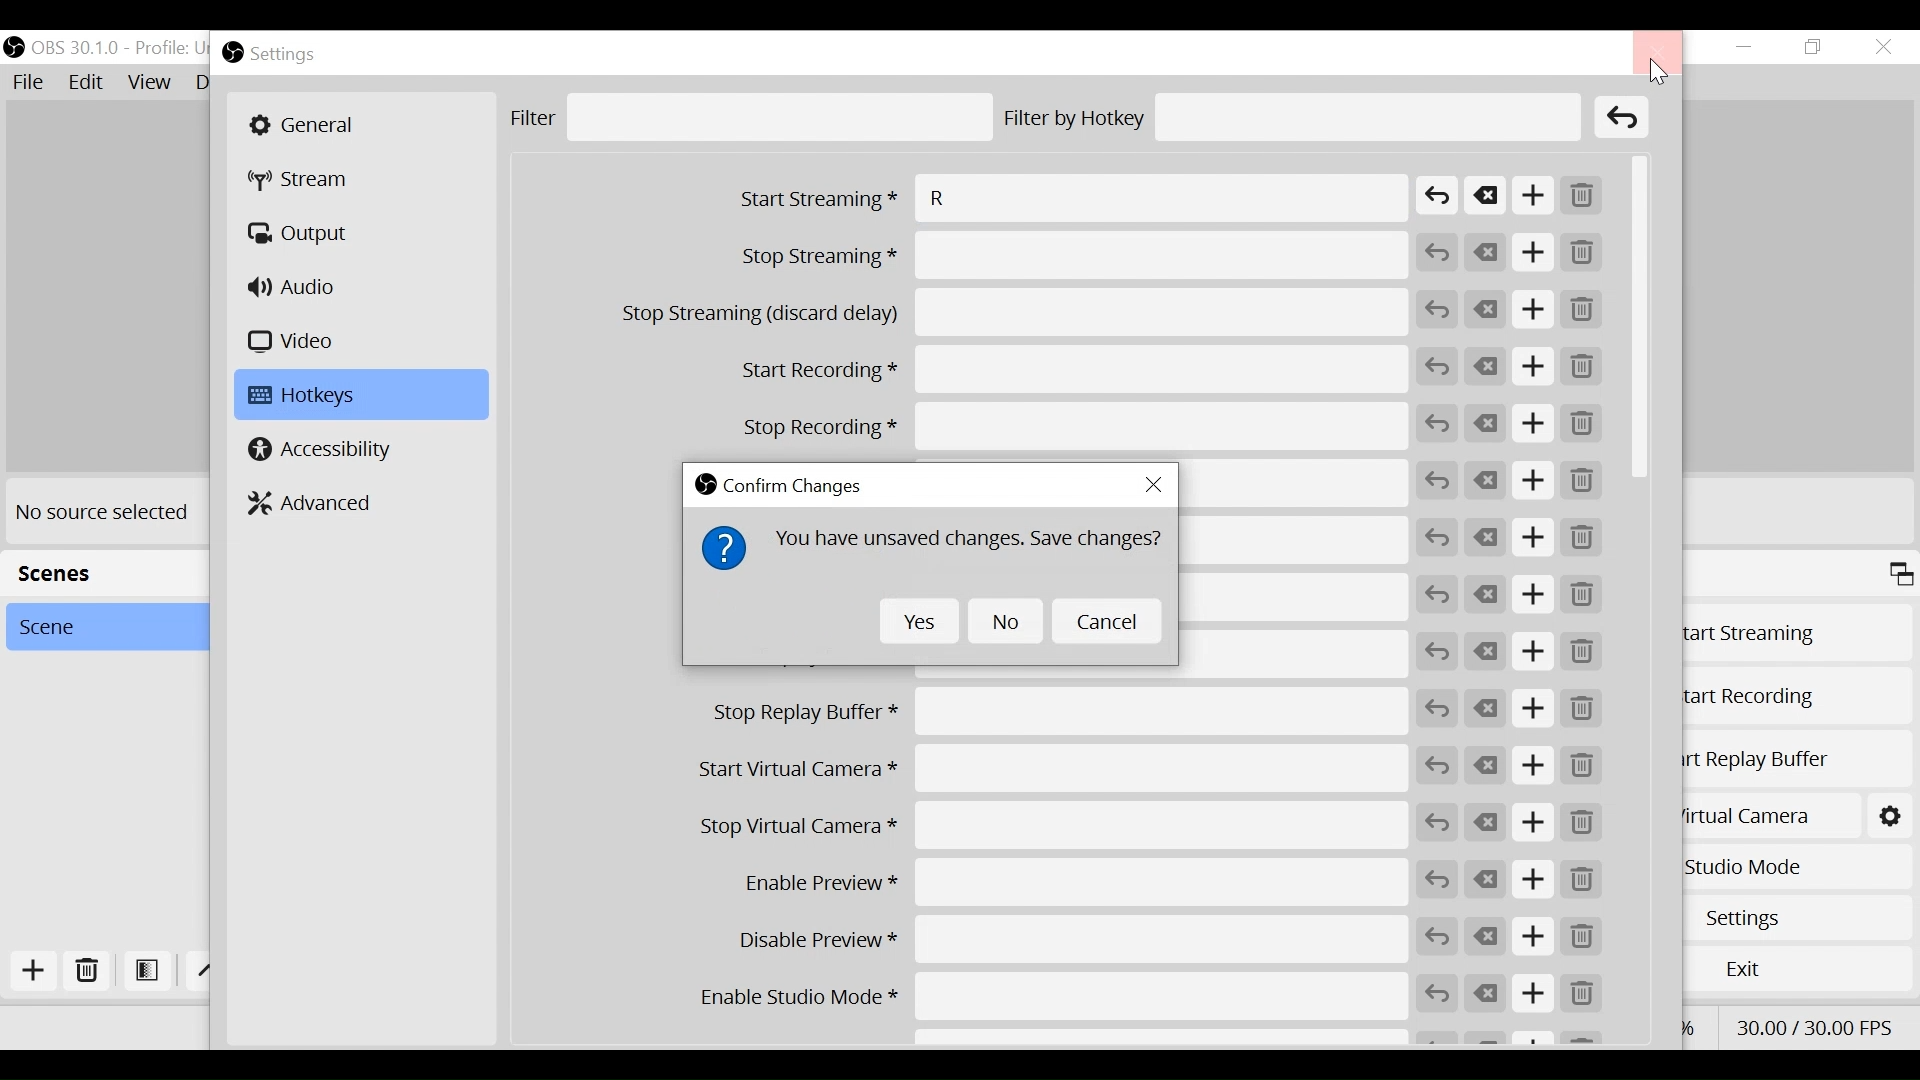 This screenshot has width=1920, height=1080. What do you see at coordinates (1072, 256) in the screenshot?
I see `Stop Streaming` at bounding box center [1072, 256].